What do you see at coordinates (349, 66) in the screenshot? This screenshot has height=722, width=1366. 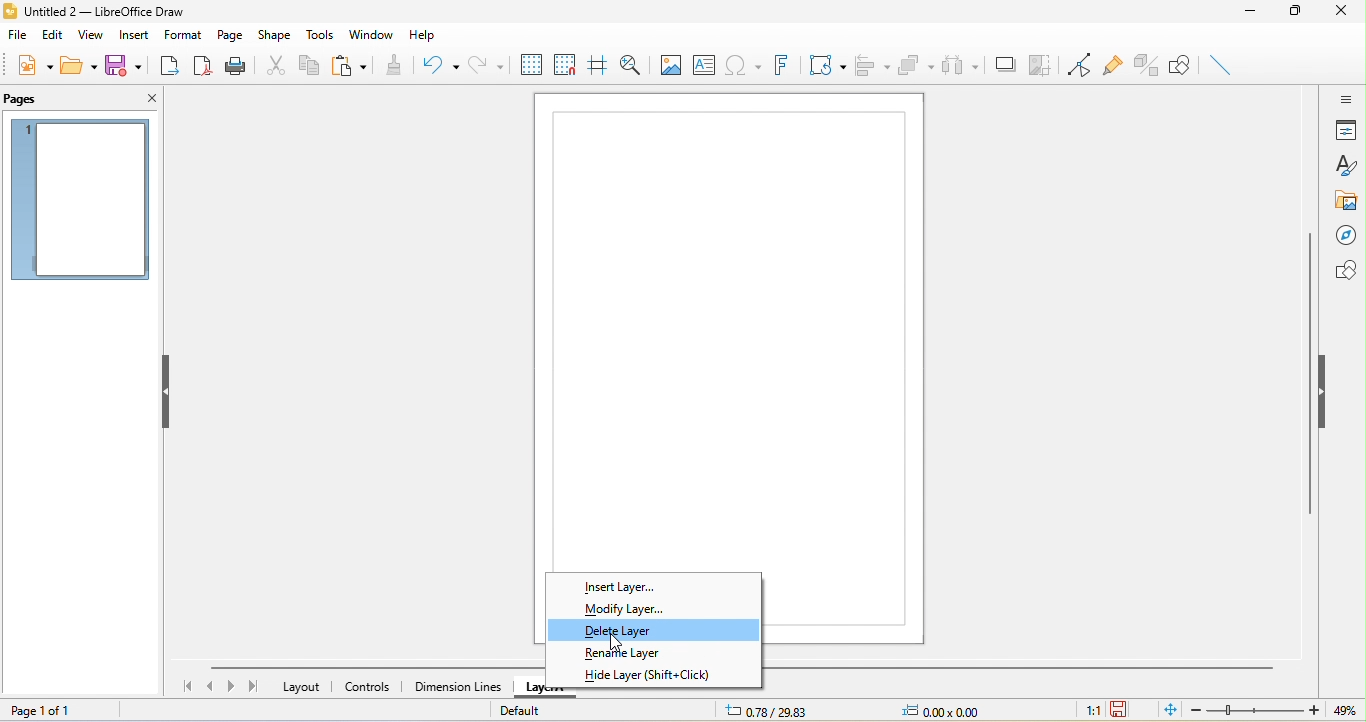 I see `paste` at bounding box center [349, 66].